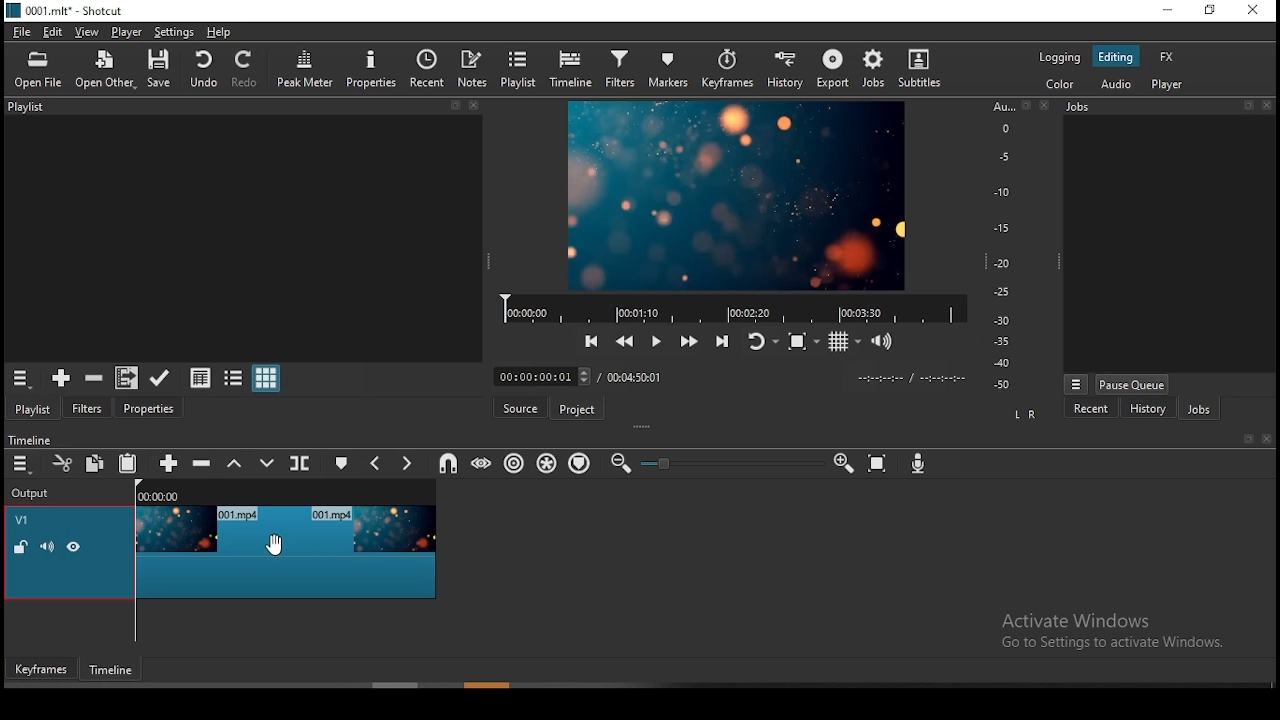 The width and height of the screenshot is (1280, 720). What do you see at coordinates (173, 33) in the screenshot?
I see `settings` at bounding box center [173, 33].